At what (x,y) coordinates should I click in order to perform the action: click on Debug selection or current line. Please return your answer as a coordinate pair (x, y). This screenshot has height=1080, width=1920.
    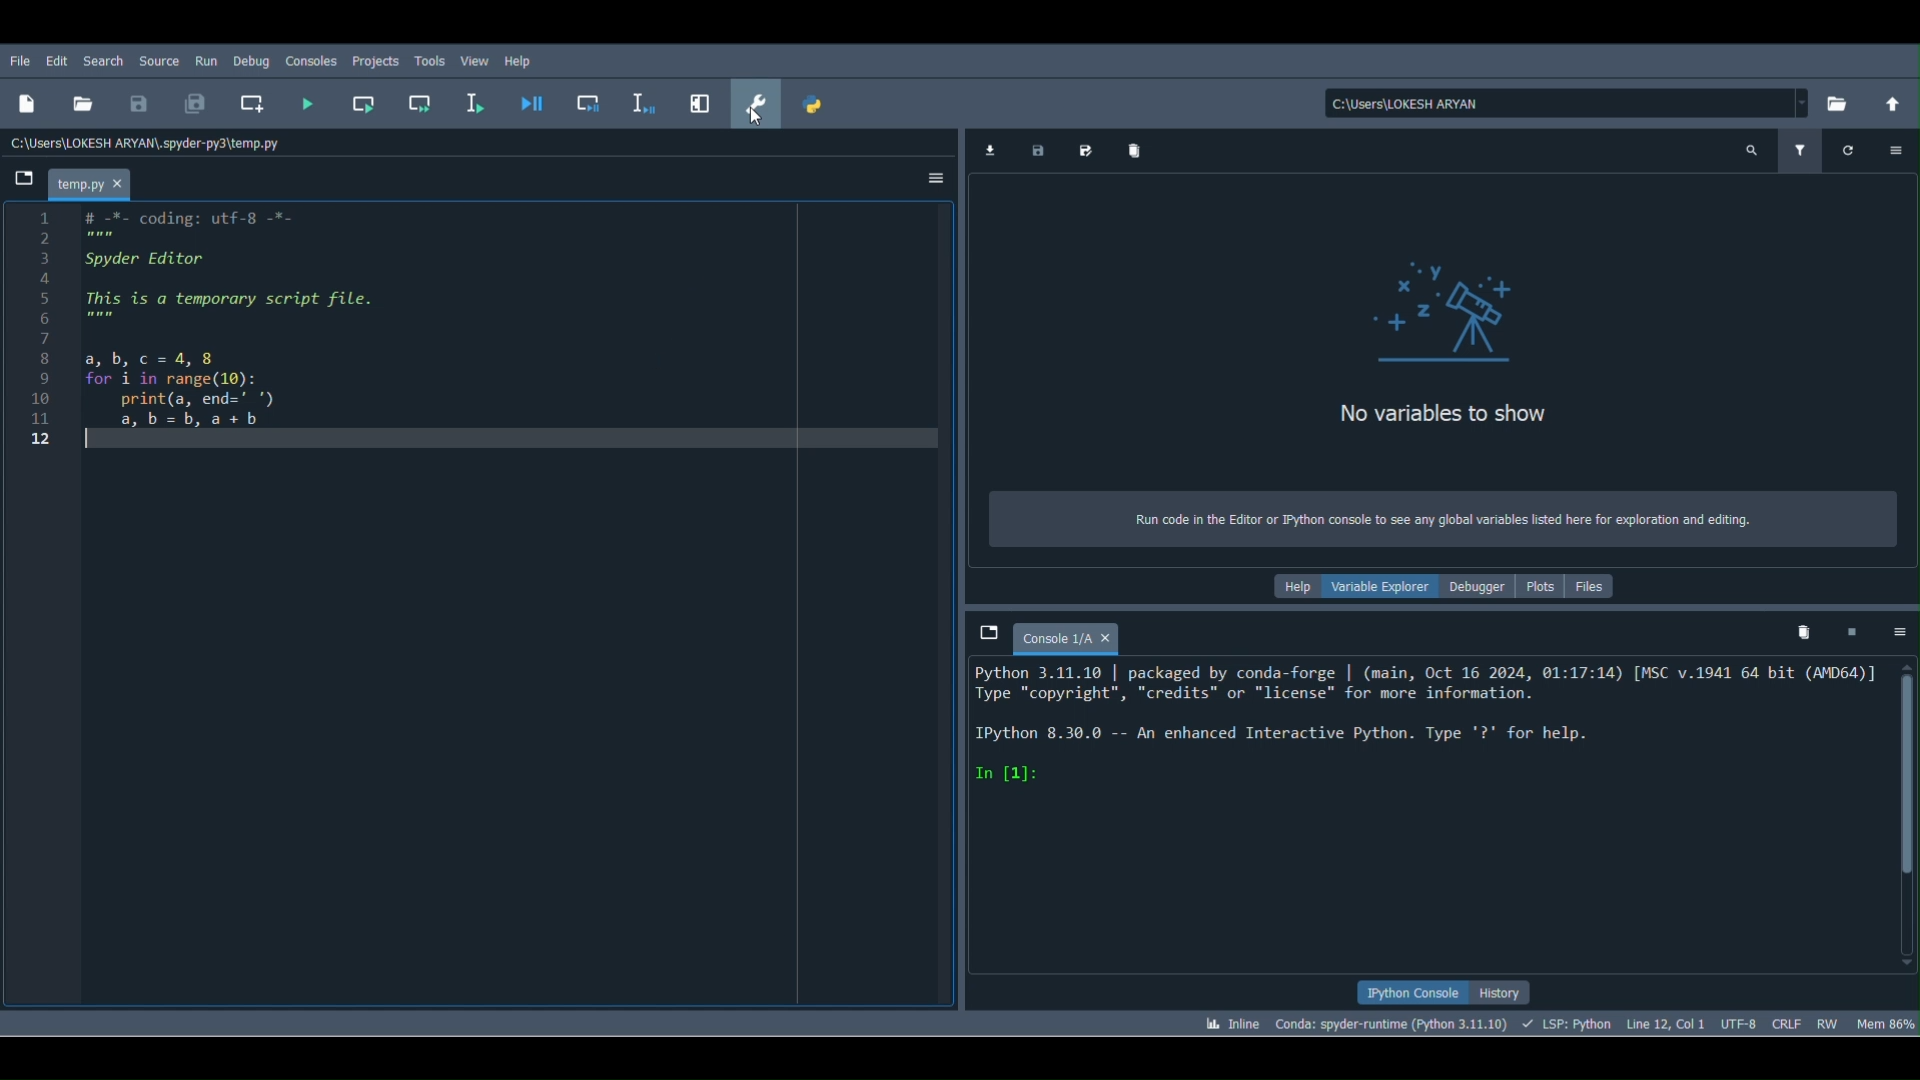
    Looking at the image, I should click on (646, 105).